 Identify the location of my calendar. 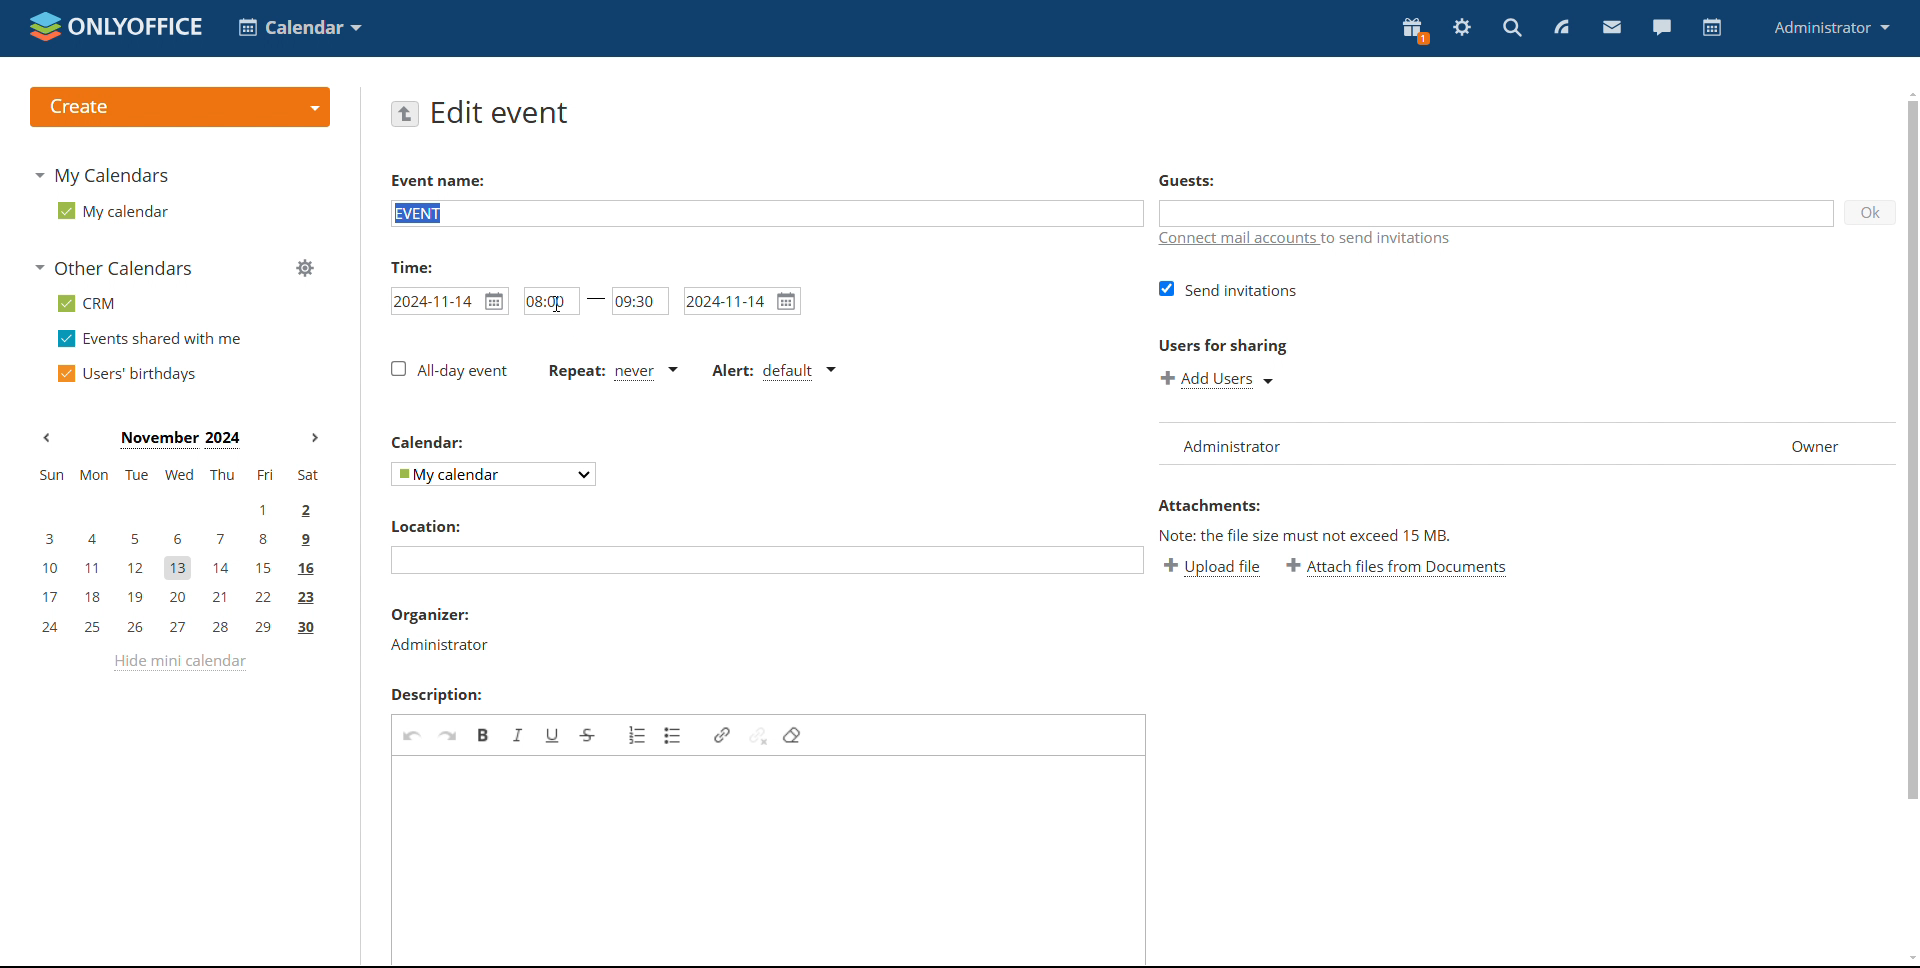
(112, 210).